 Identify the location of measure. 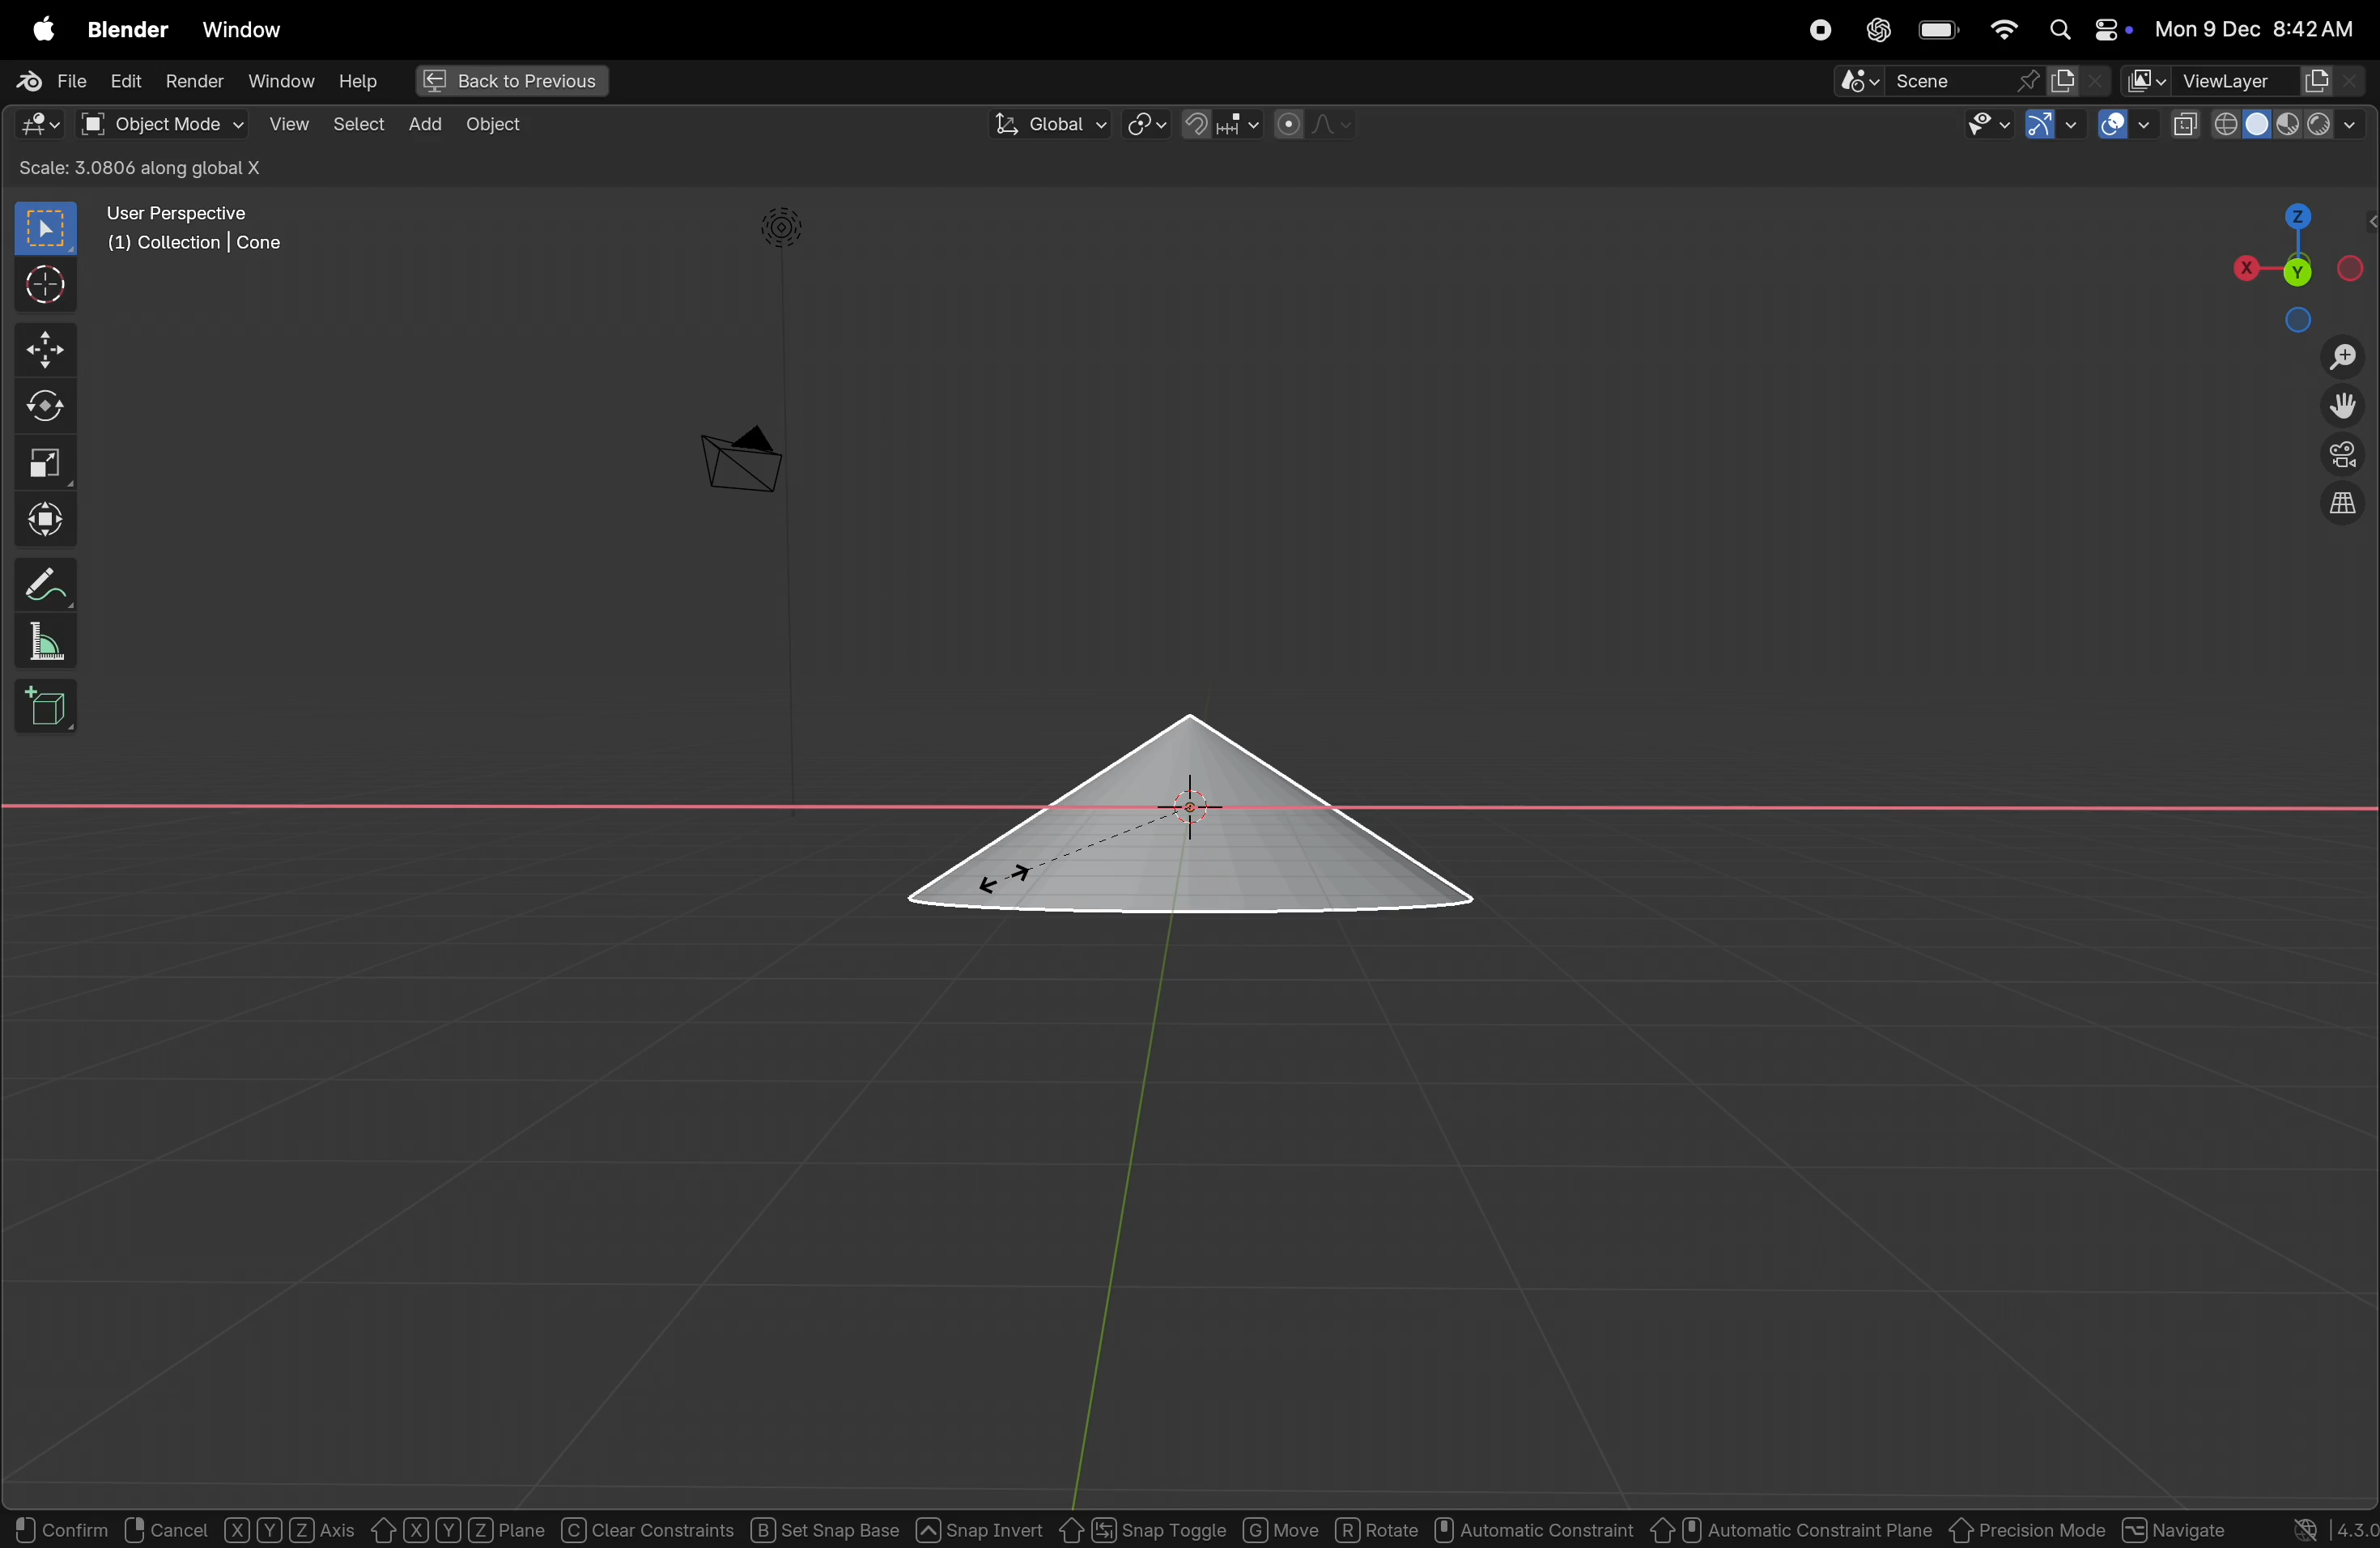
(39, 638).